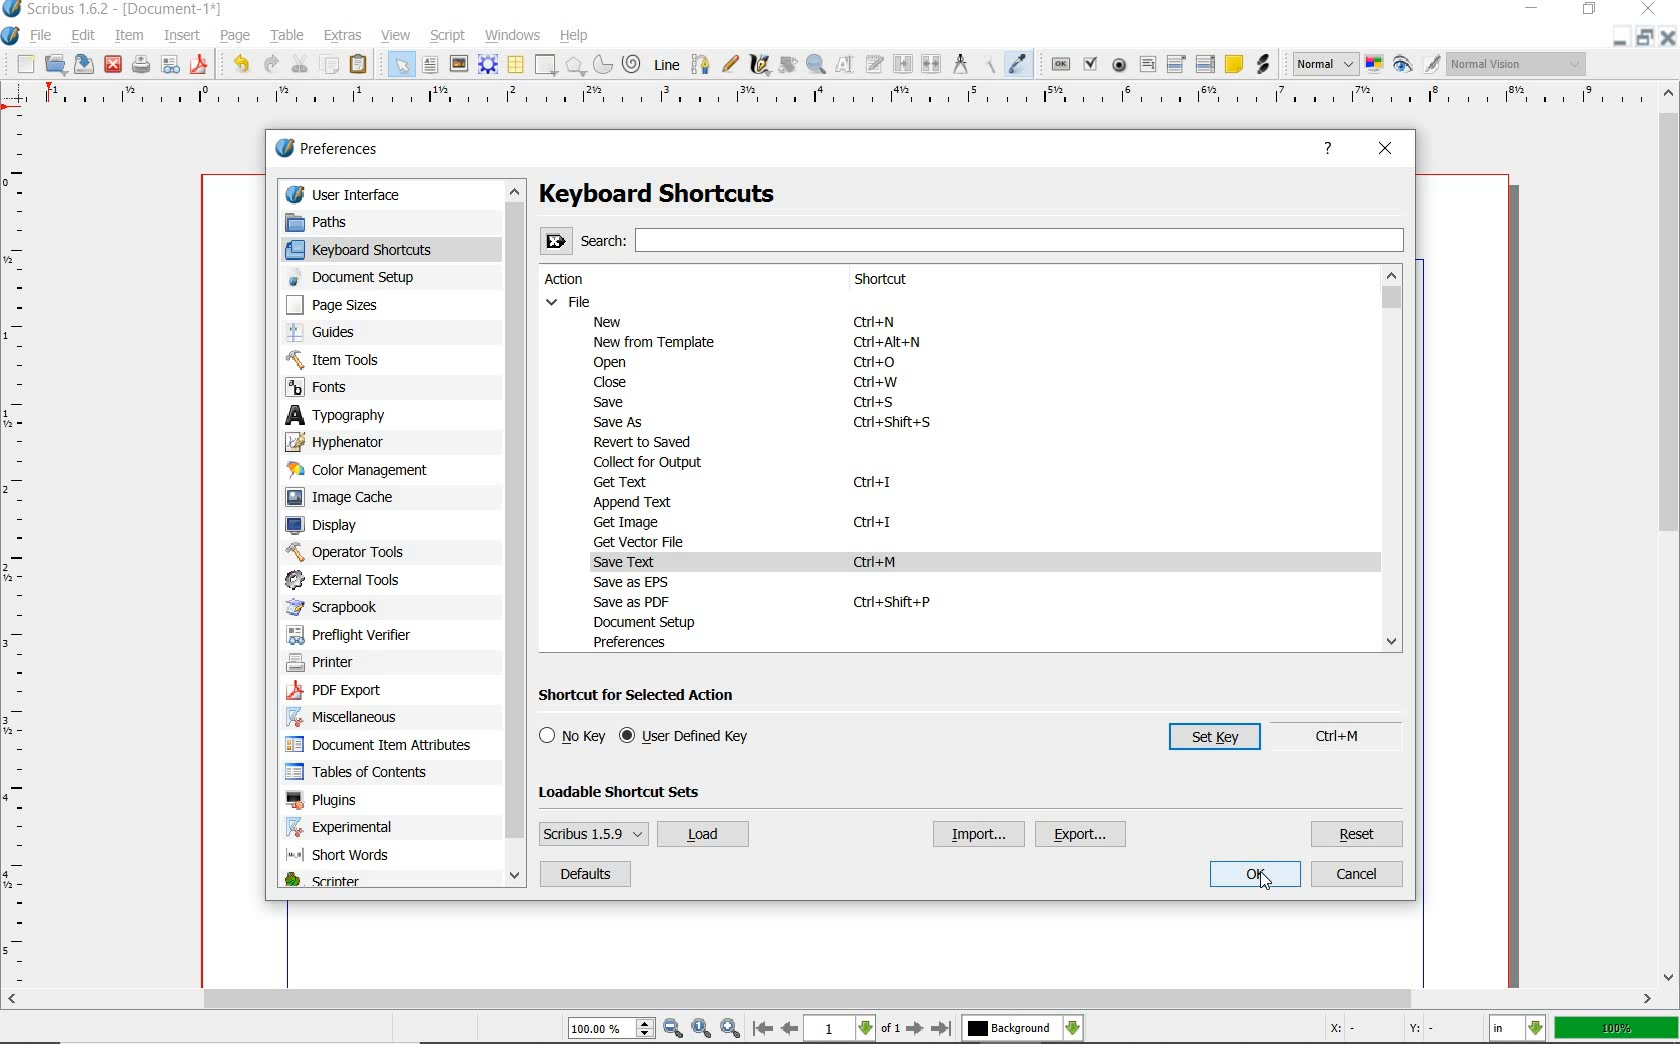 The height and width of the screenshot is (1044, 1680). What do you see at coordinates (366, 277) in the screenshot?
I see `document setup` at bounding box center [366, 277].